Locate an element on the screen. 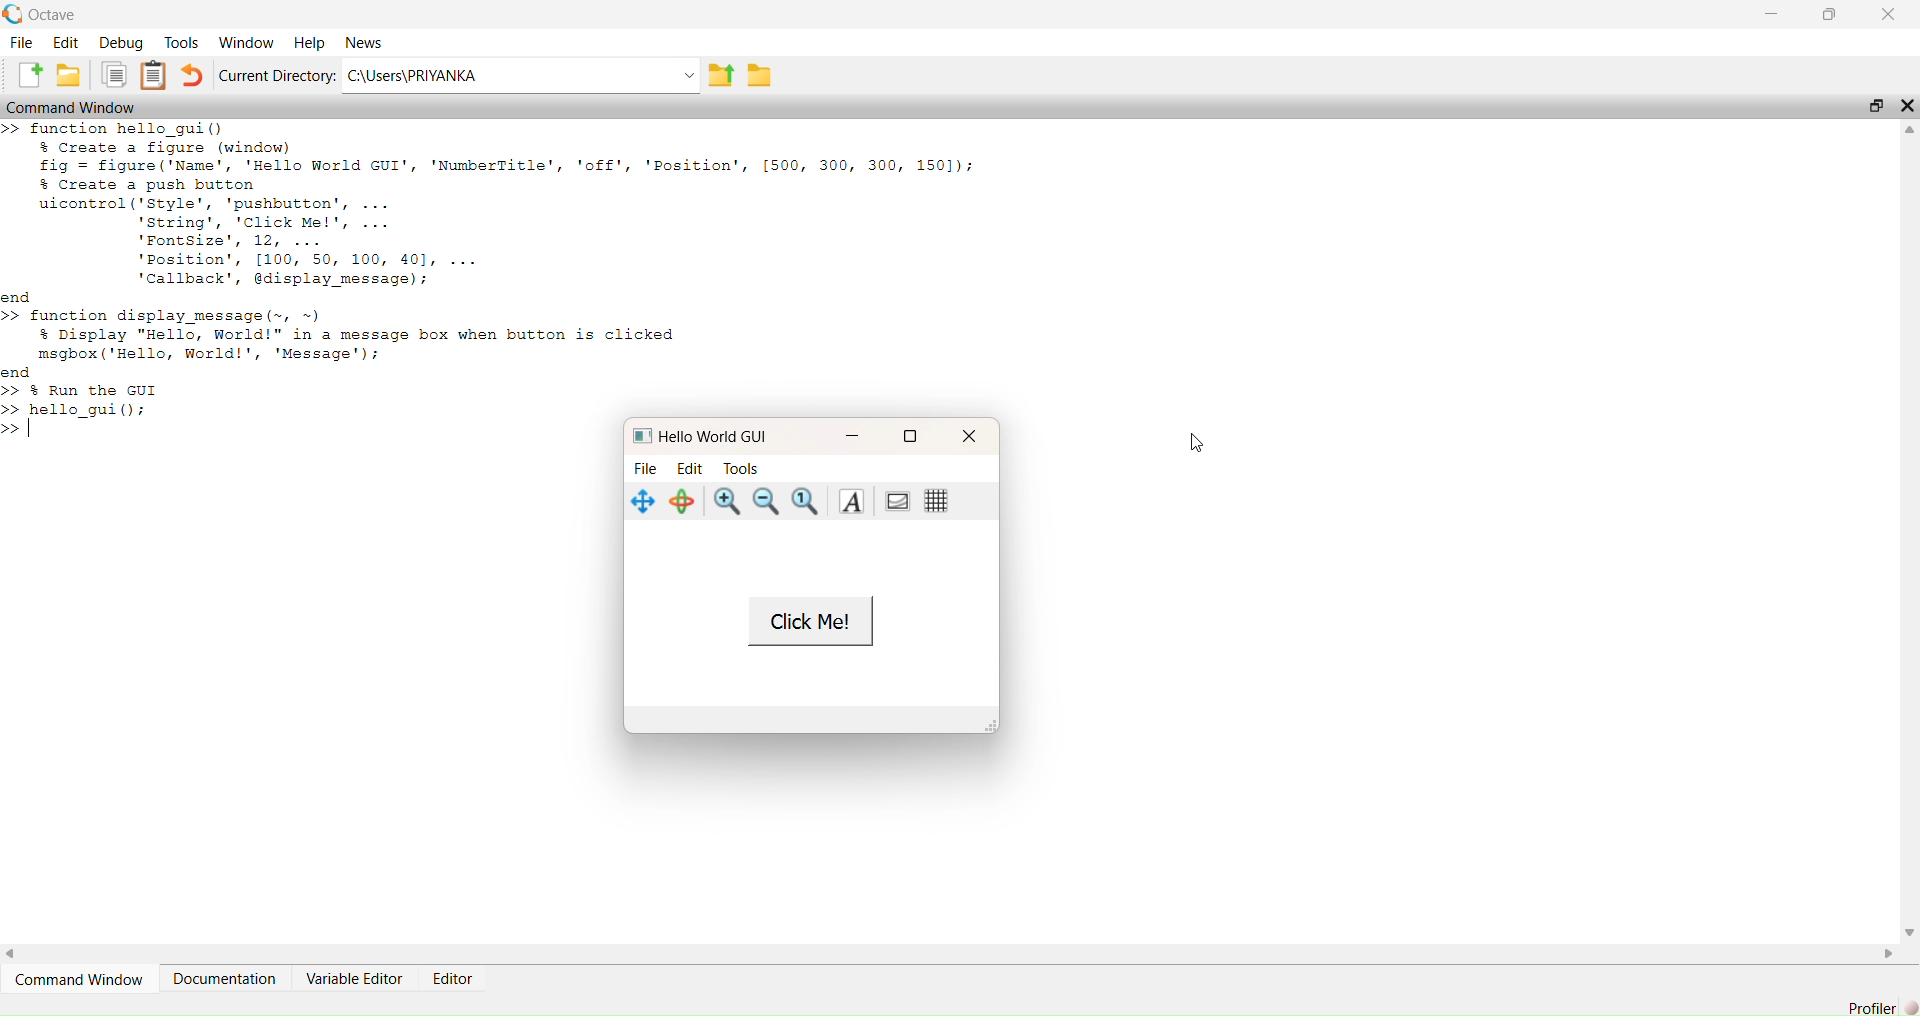  ‘Window is located at coordinates (245, 38).